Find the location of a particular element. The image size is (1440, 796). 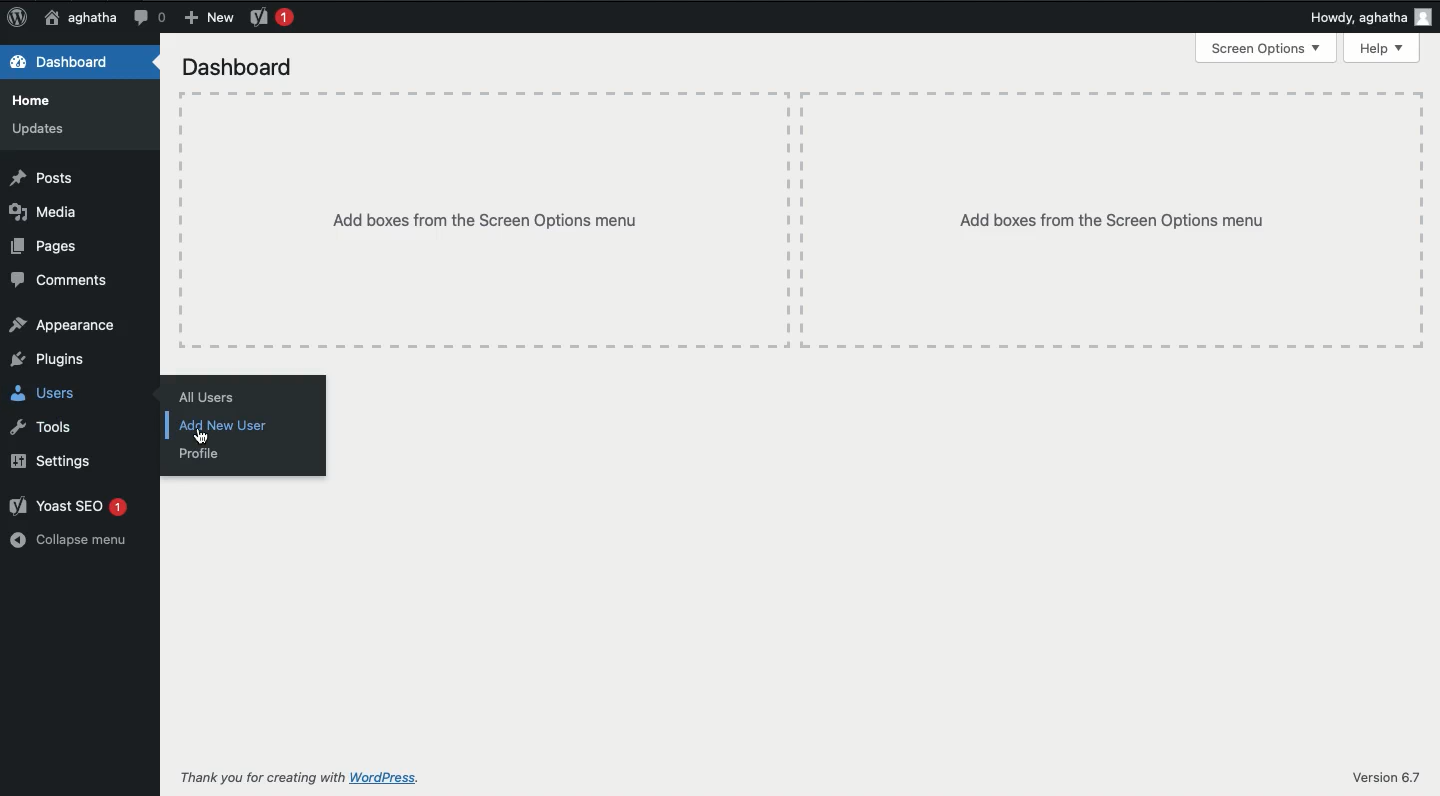

Users is located at coordinates (43, 394).